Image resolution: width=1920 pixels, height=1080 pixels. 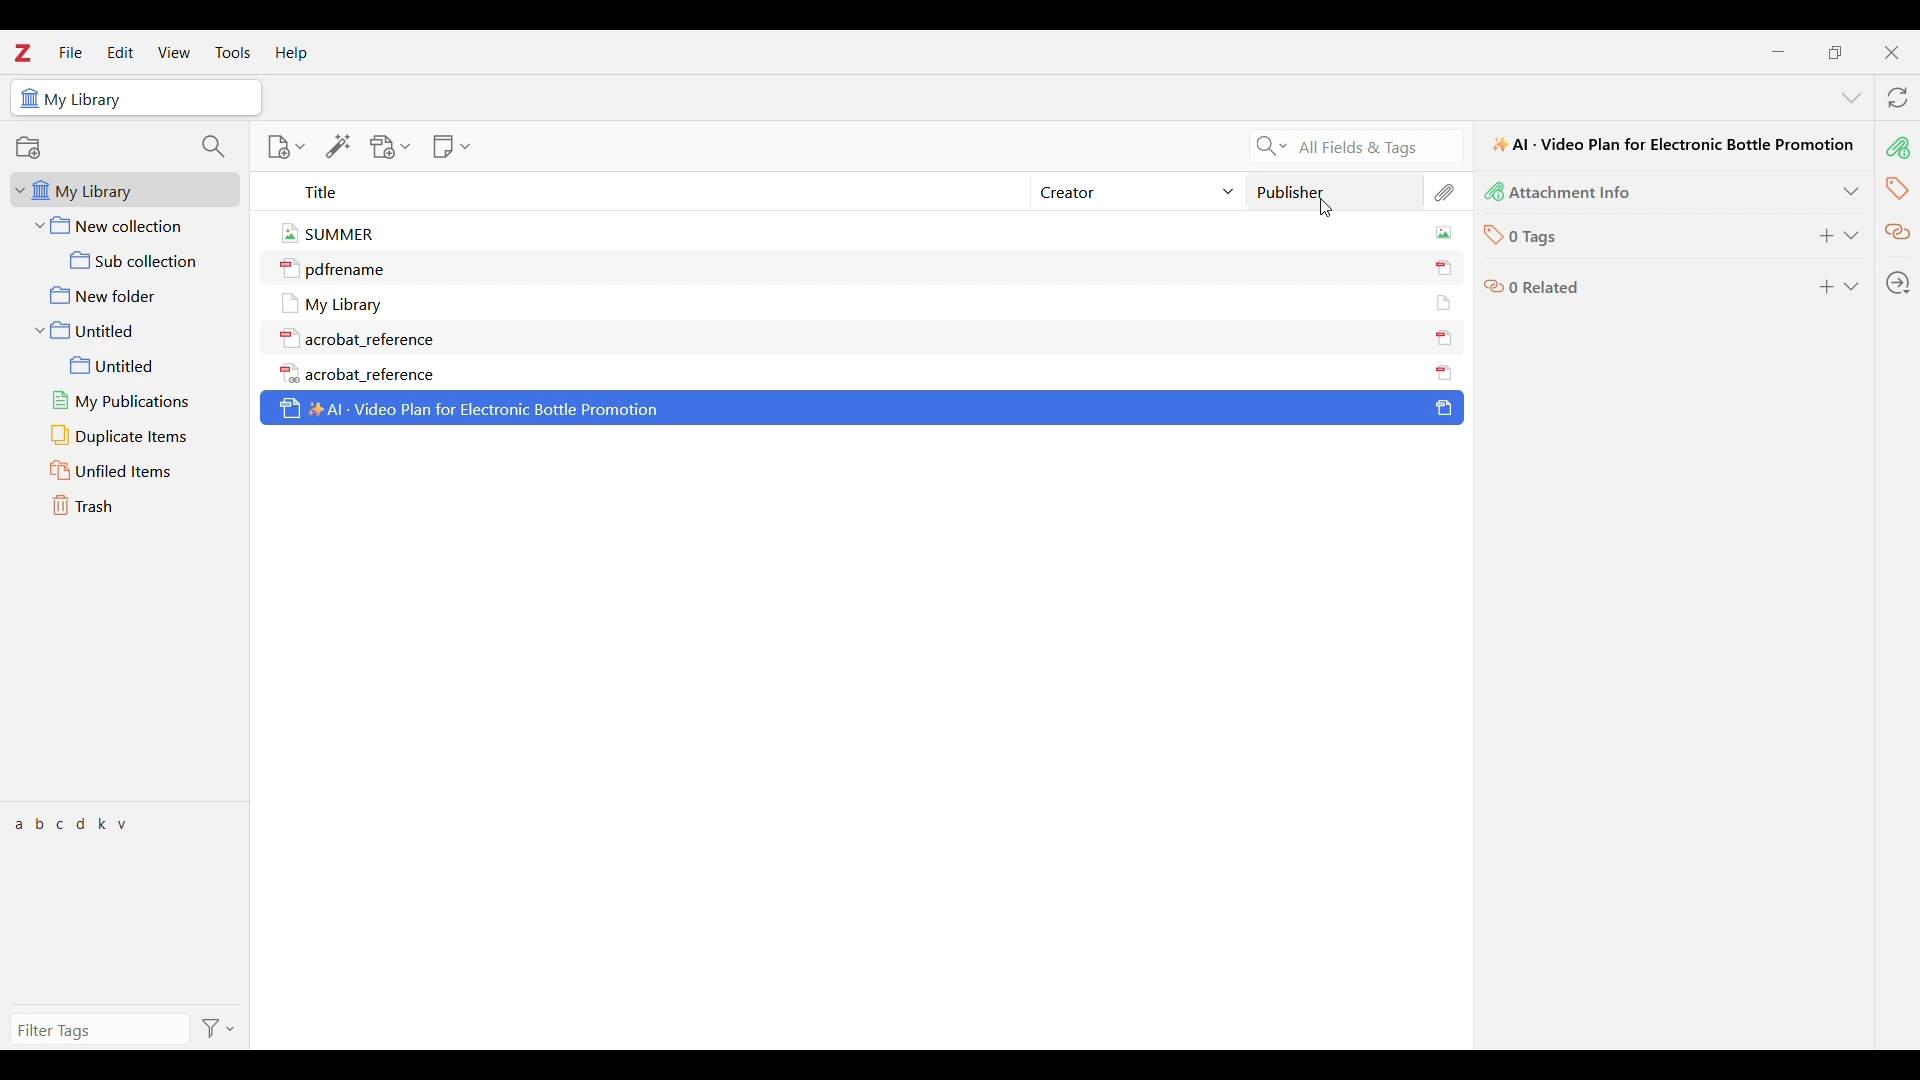 I want to click on acrobat_reference, so click(x=356, y=373).